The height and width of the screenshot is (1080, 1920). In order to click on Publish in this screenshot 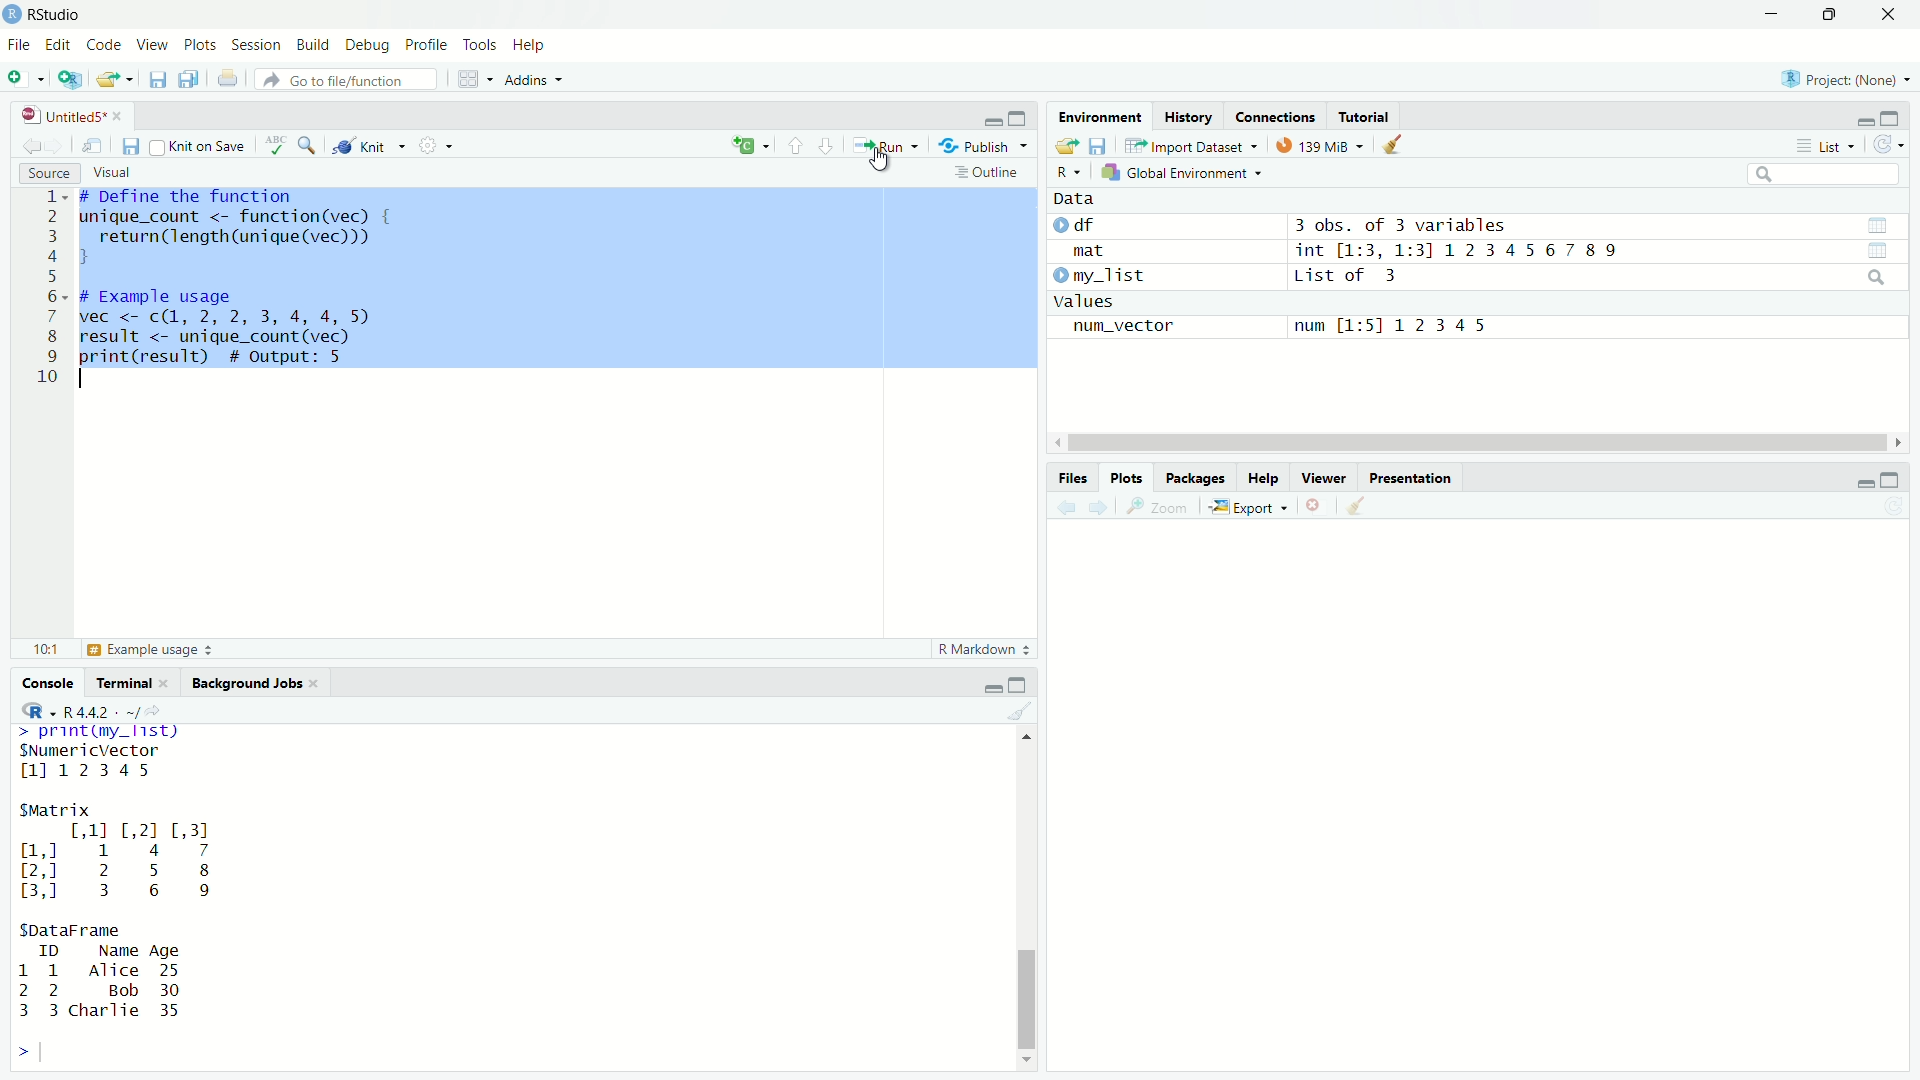, I will do `click(981, 145)`.